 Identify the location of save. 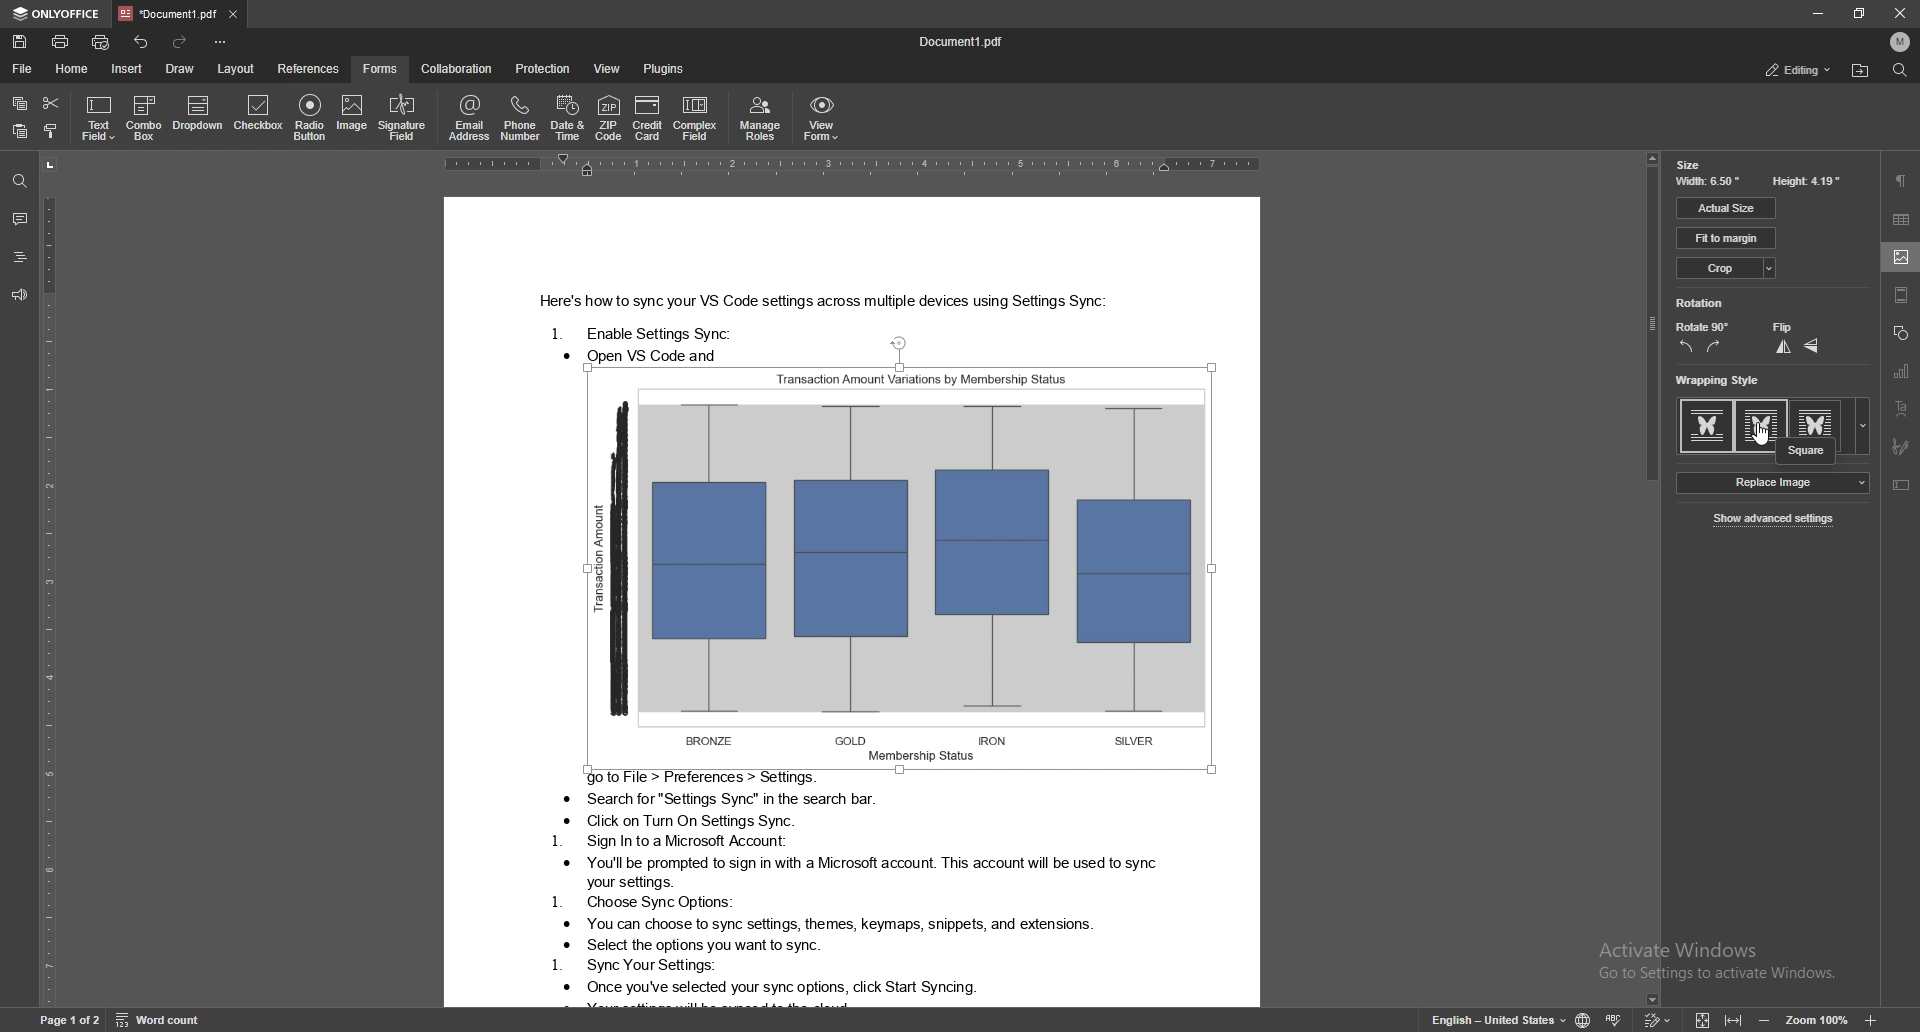
(20, 40).